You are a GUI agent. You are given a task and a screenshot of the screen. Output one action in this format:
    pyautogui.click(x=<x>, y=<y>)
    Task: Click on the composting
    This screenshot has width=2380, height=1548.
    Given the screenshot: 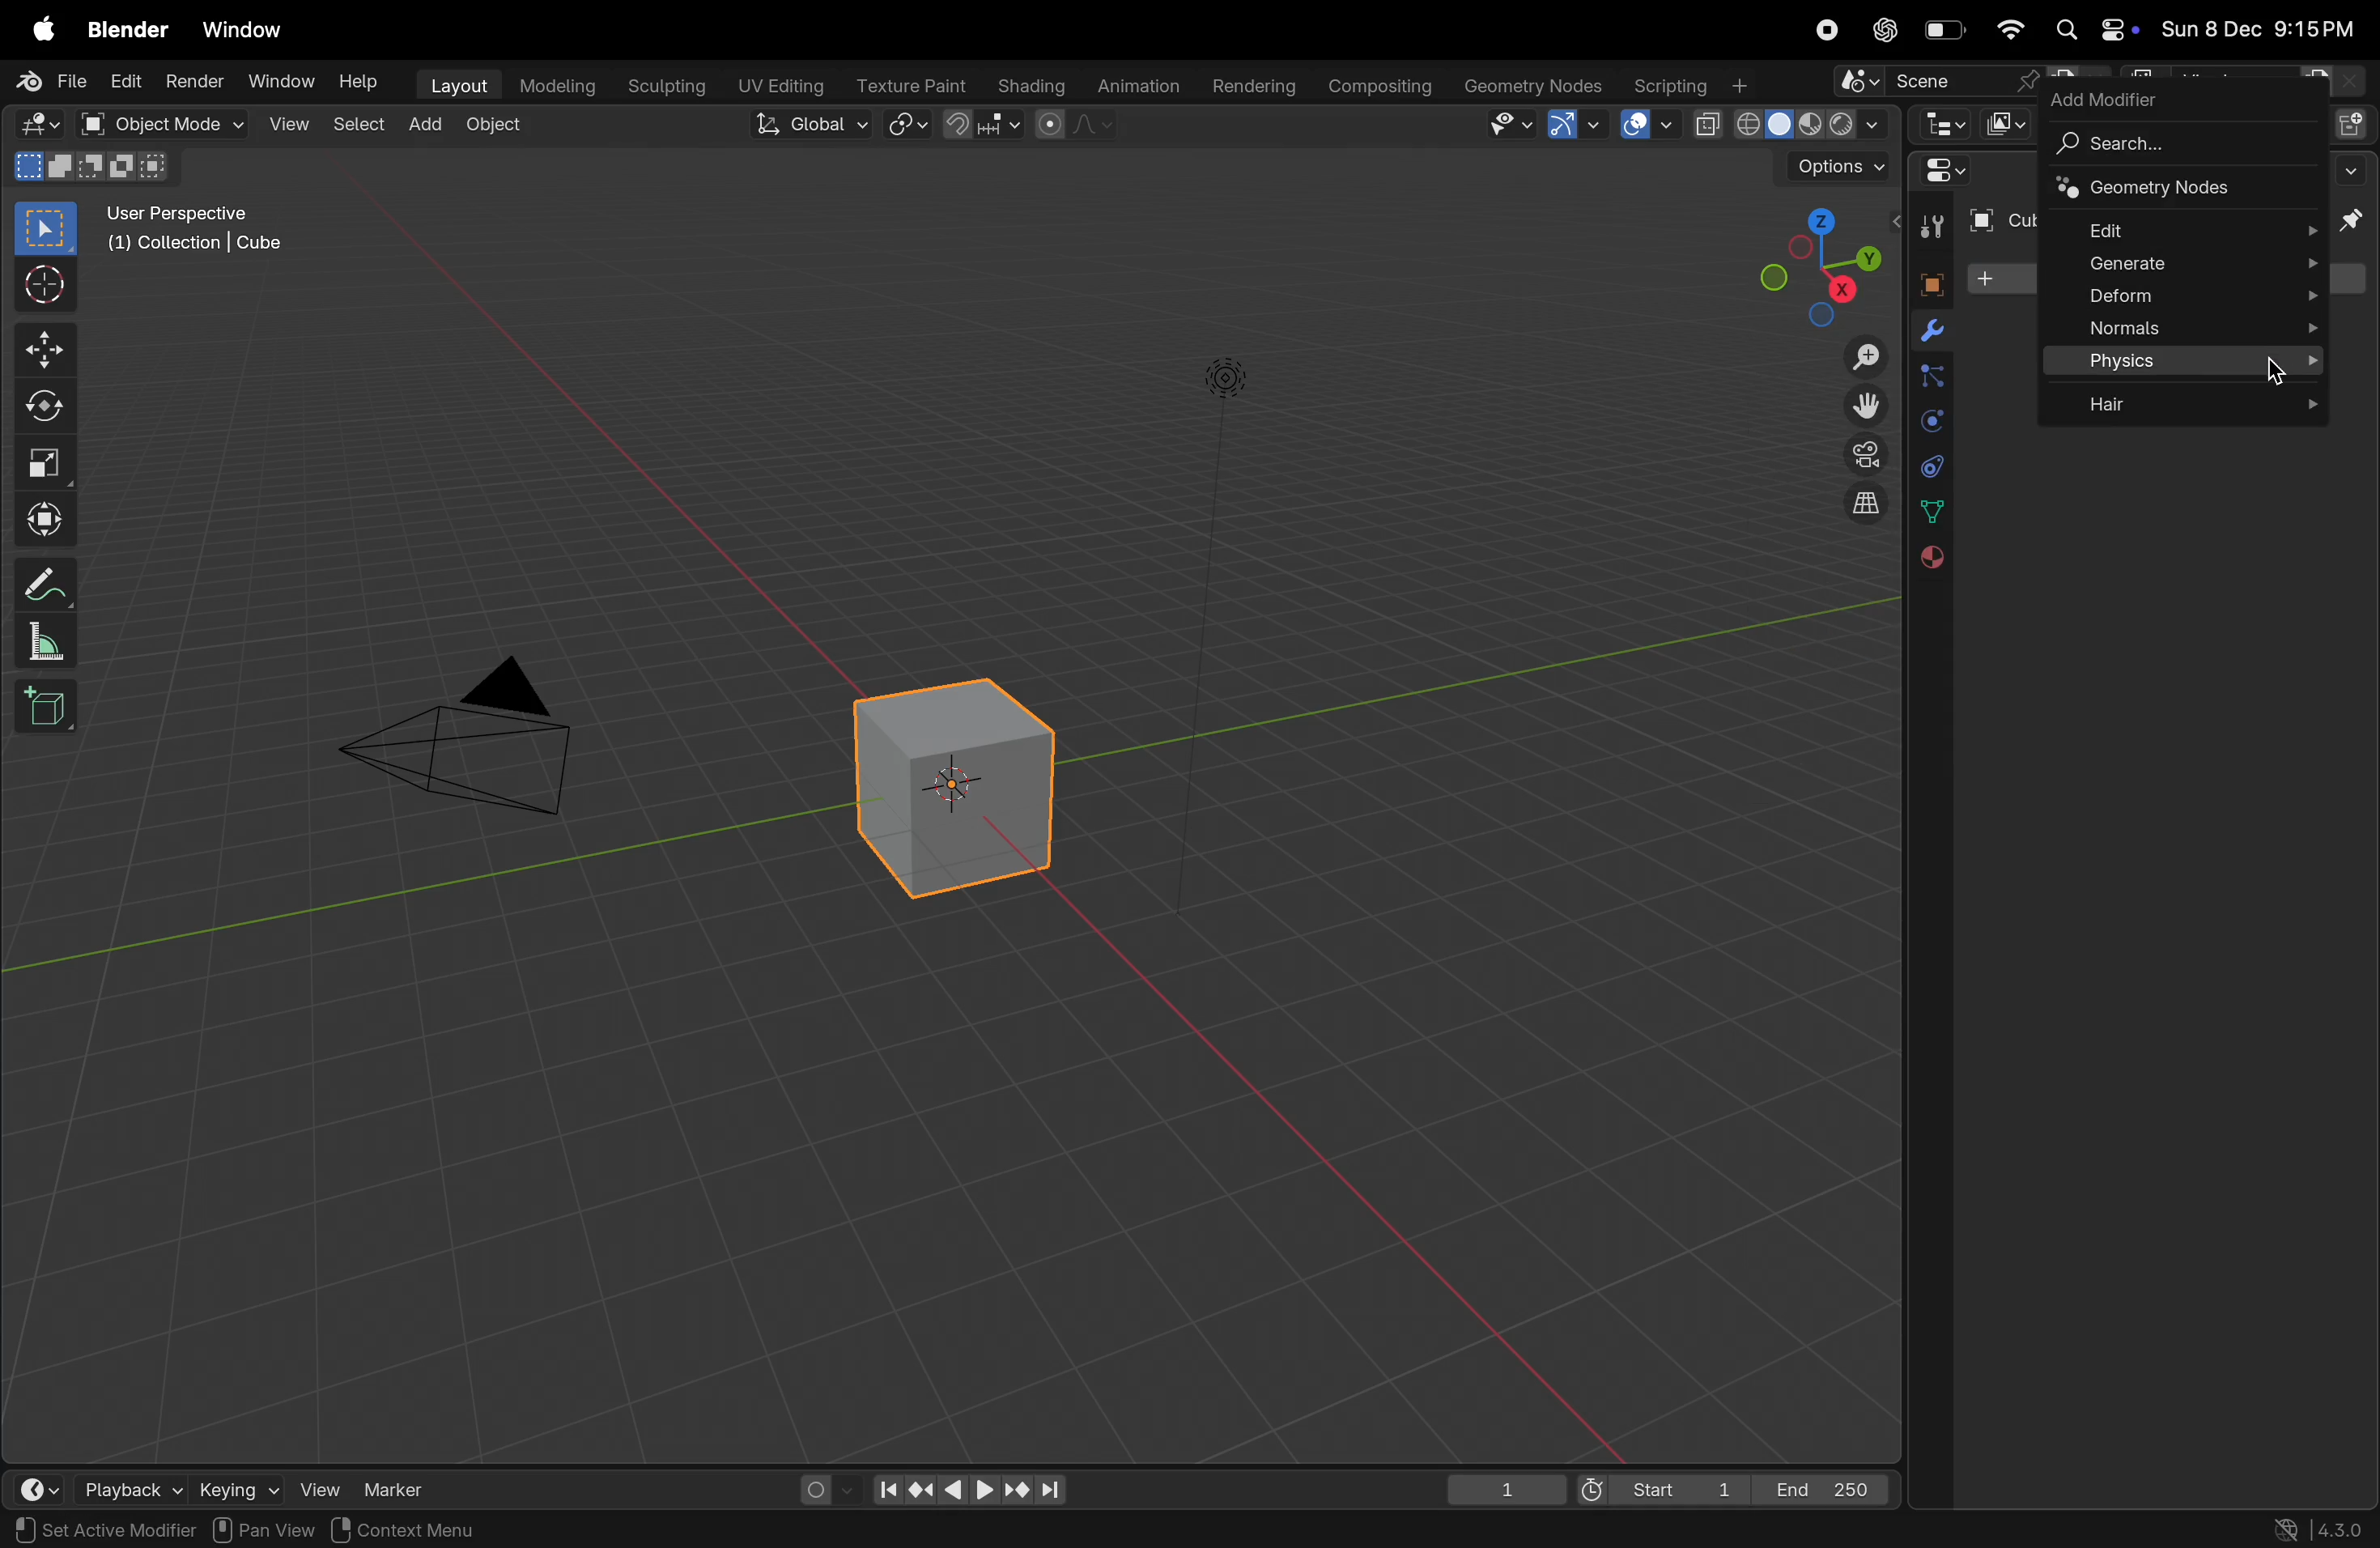 What is the action you would take?
    pyautogui.click(x=1382, y=87)
    